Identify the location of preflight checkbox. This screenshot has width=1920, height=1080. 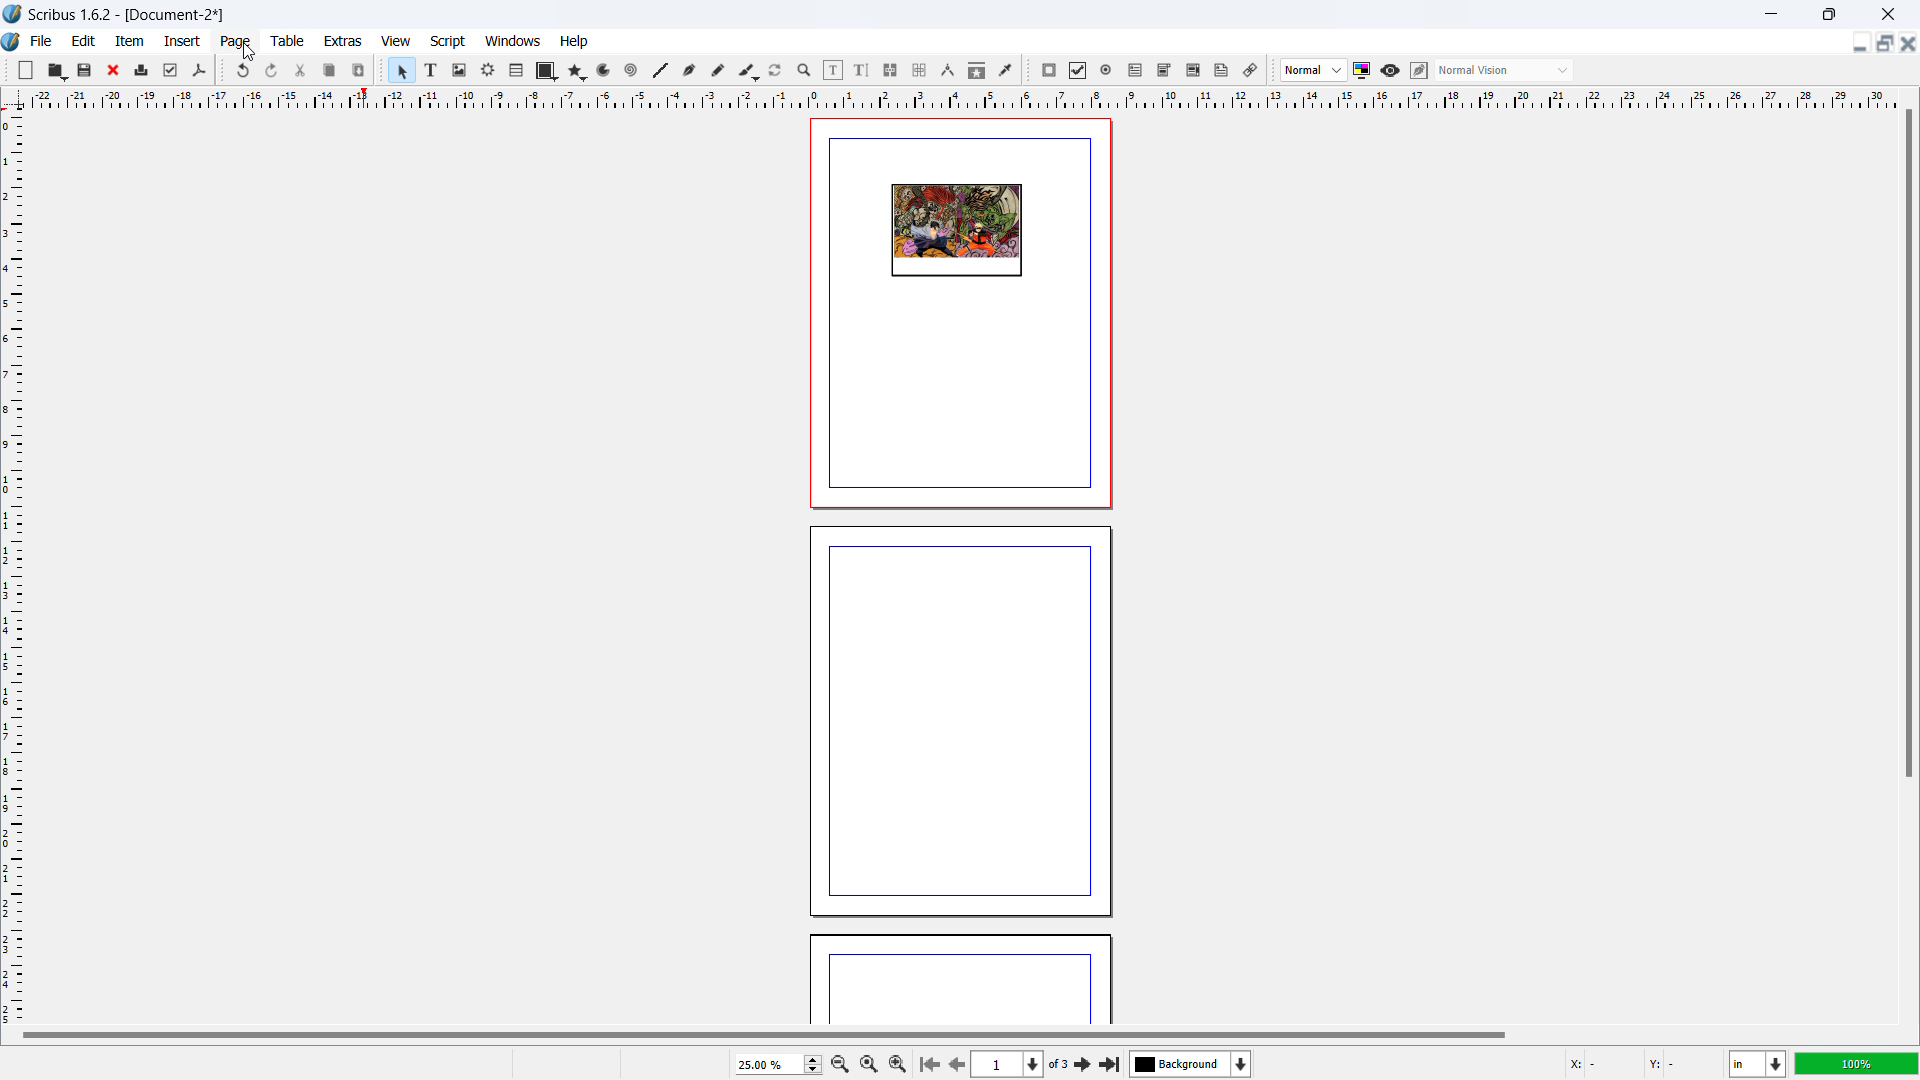
(171, 70).